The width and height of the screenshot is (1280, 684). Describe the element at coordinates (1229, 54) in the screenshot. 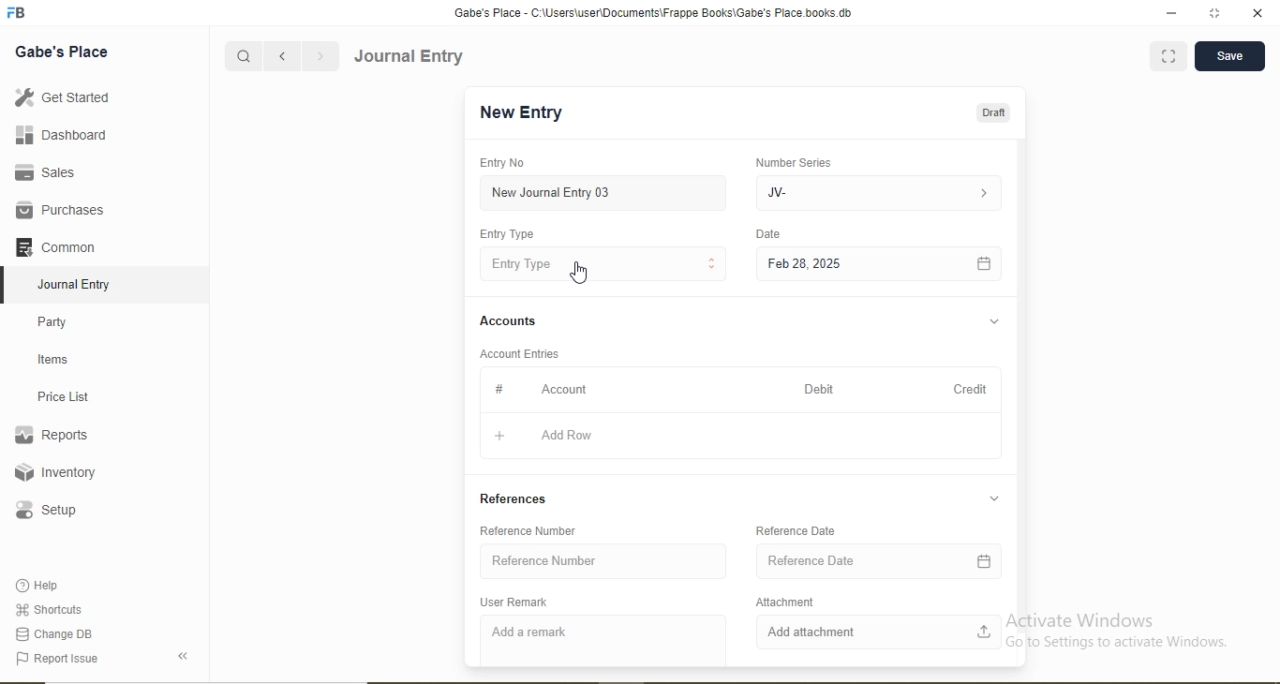

I see `Save` at that location.